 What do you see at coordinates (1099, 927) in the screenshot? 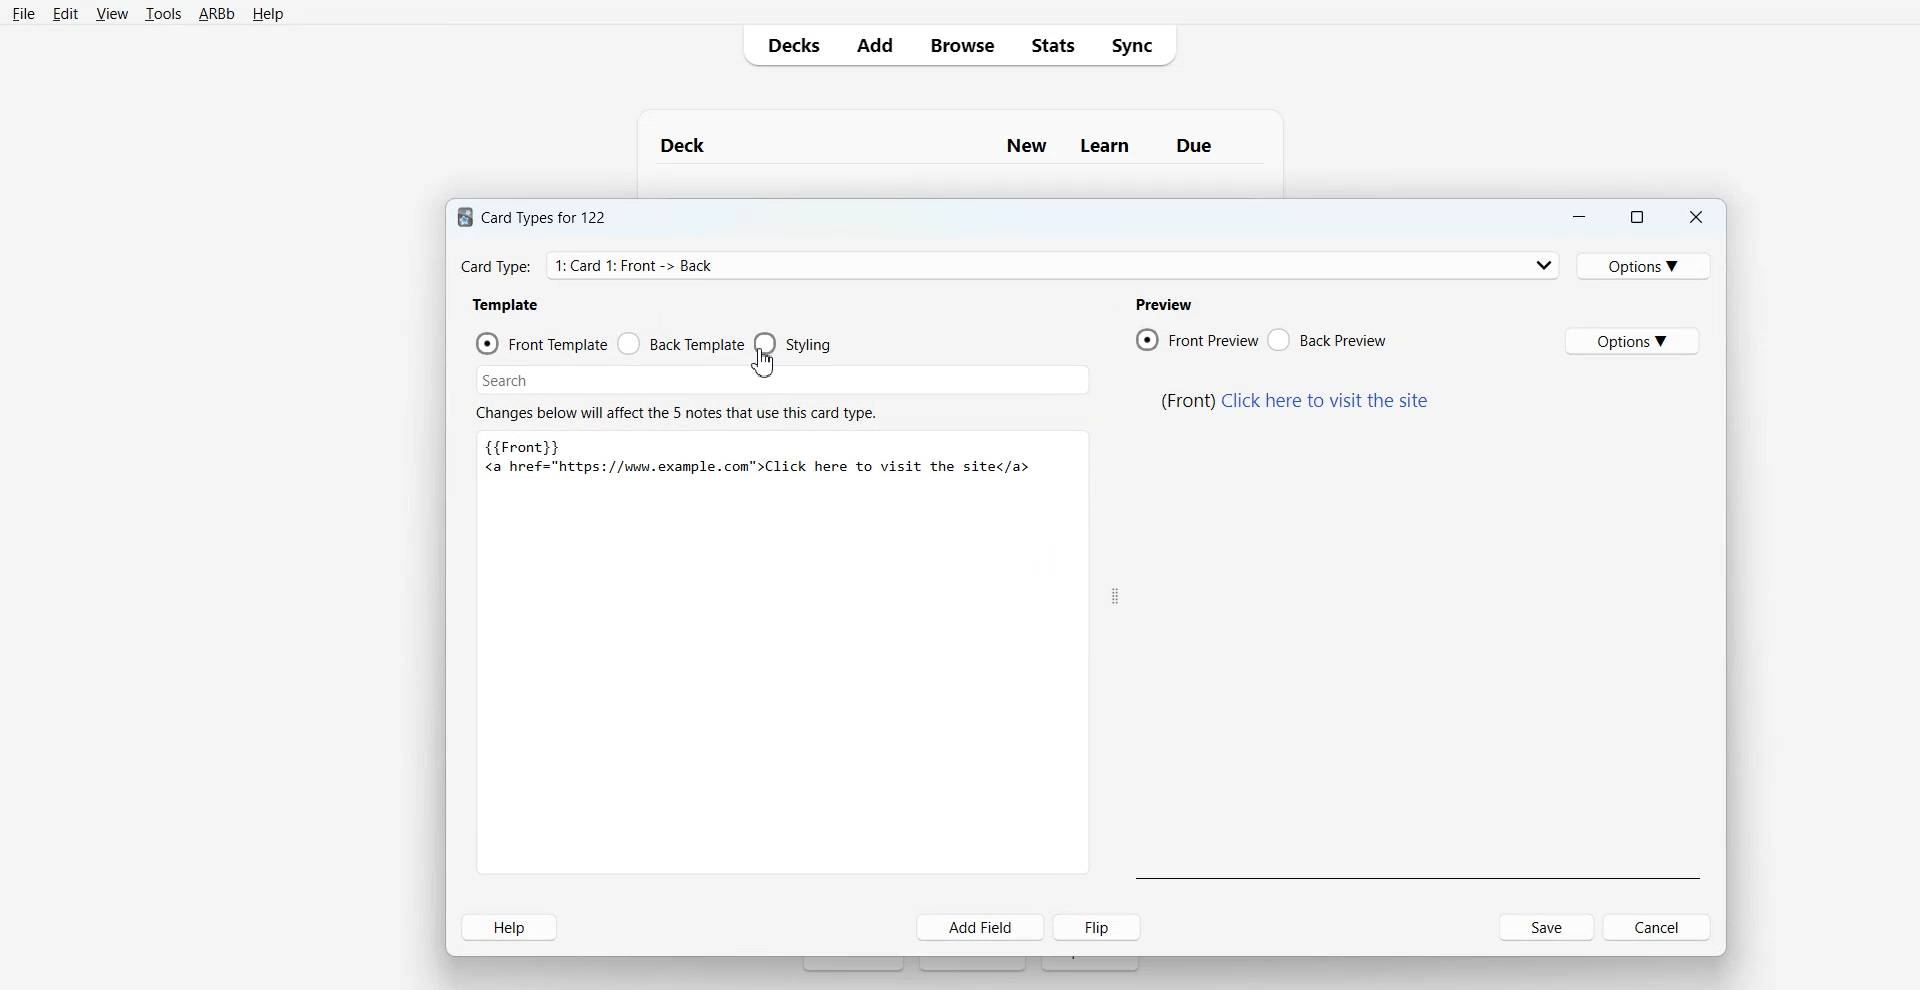
I see `Flip` at bounding box center [1099, 927].